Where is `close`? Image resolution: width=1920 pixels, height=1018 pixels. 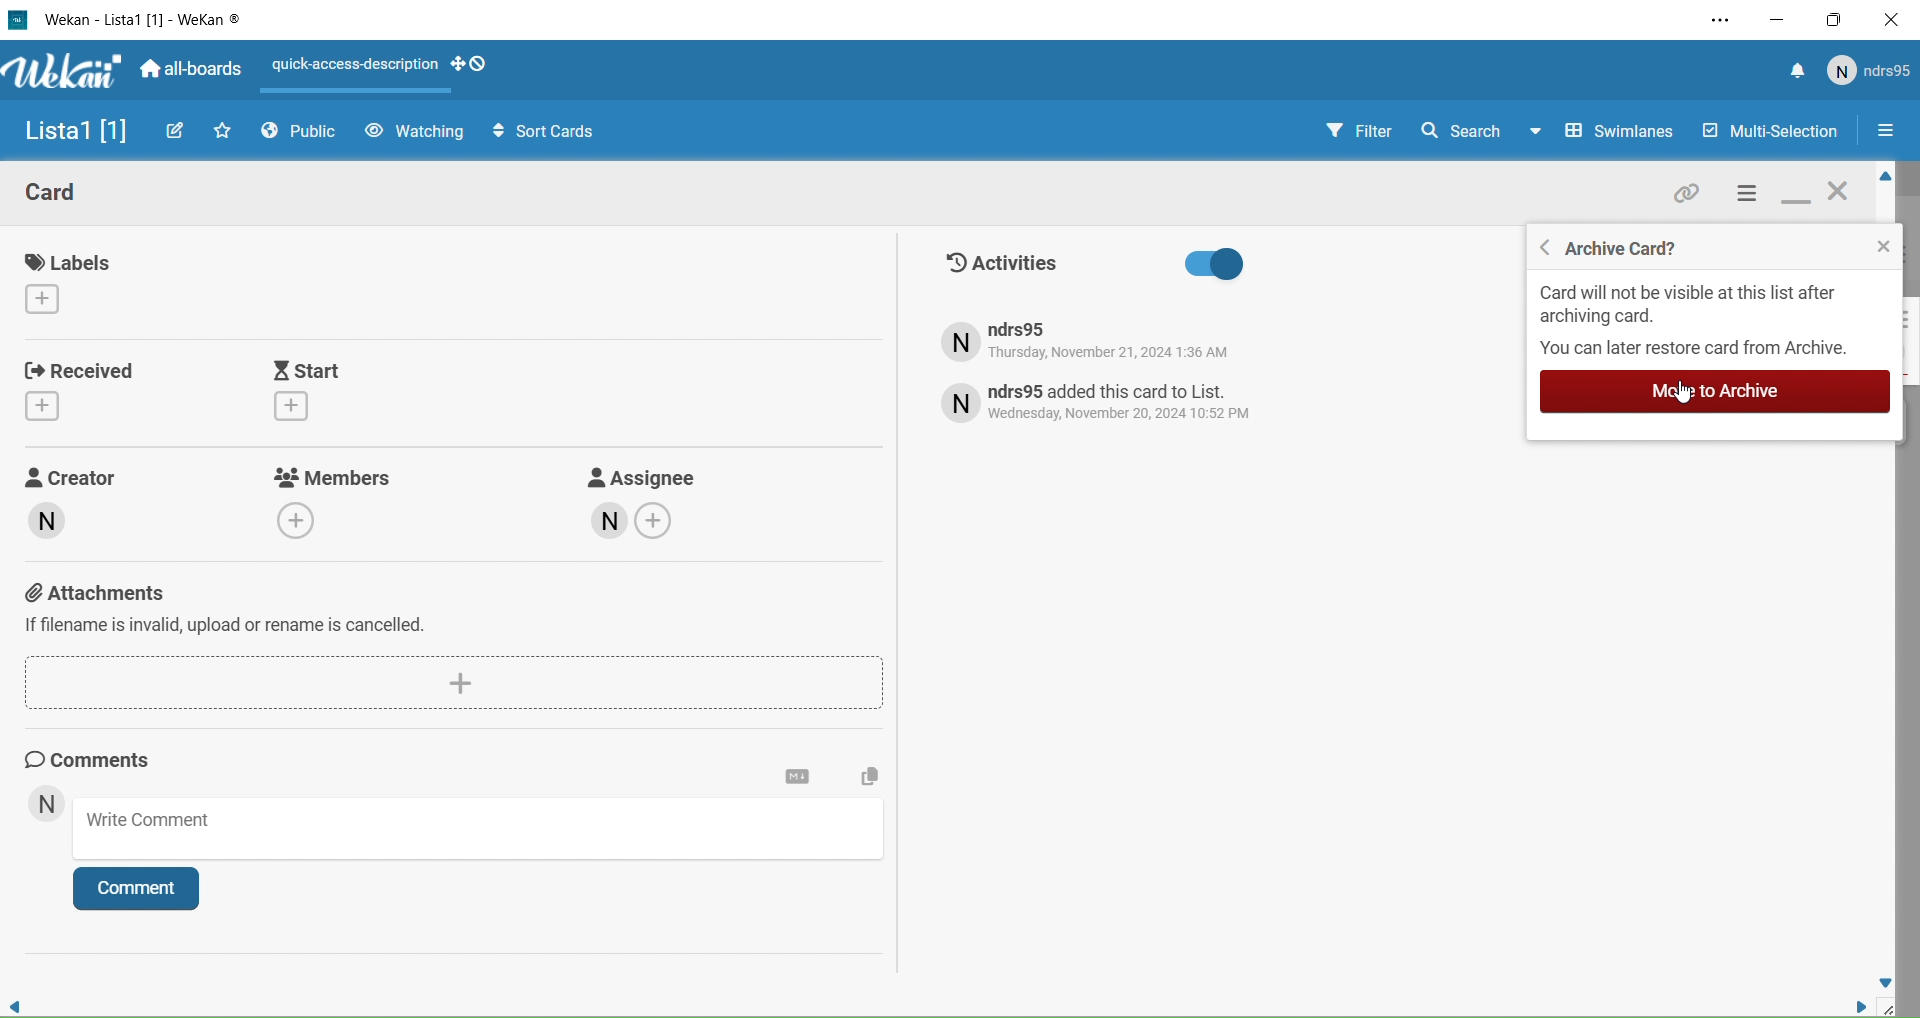 close is located at coordinates (1883, 247).